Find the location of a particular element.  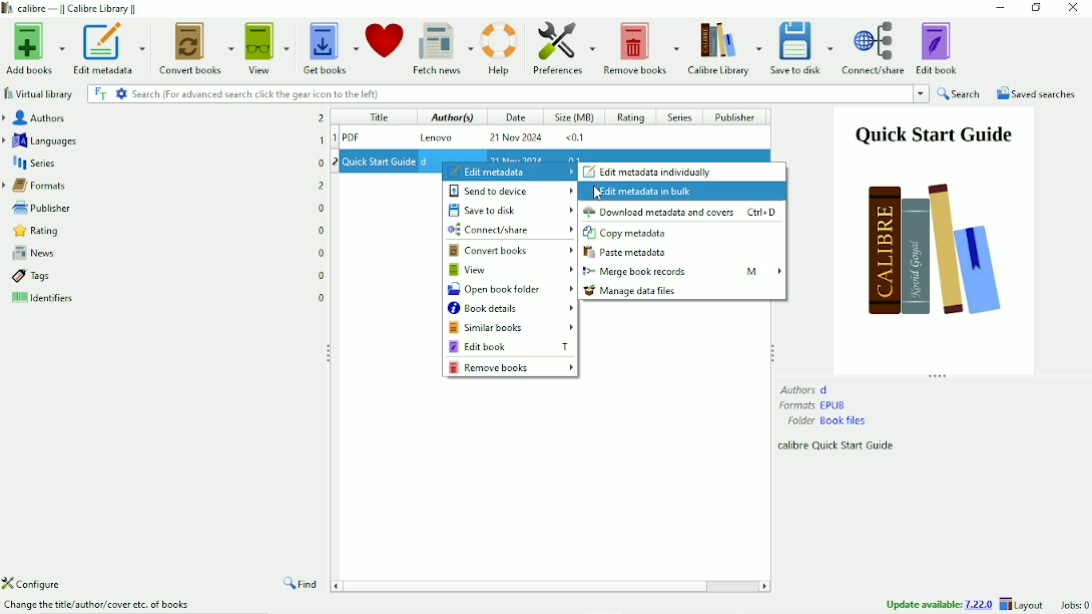

Minimize is located at coordinates (1001, 8).